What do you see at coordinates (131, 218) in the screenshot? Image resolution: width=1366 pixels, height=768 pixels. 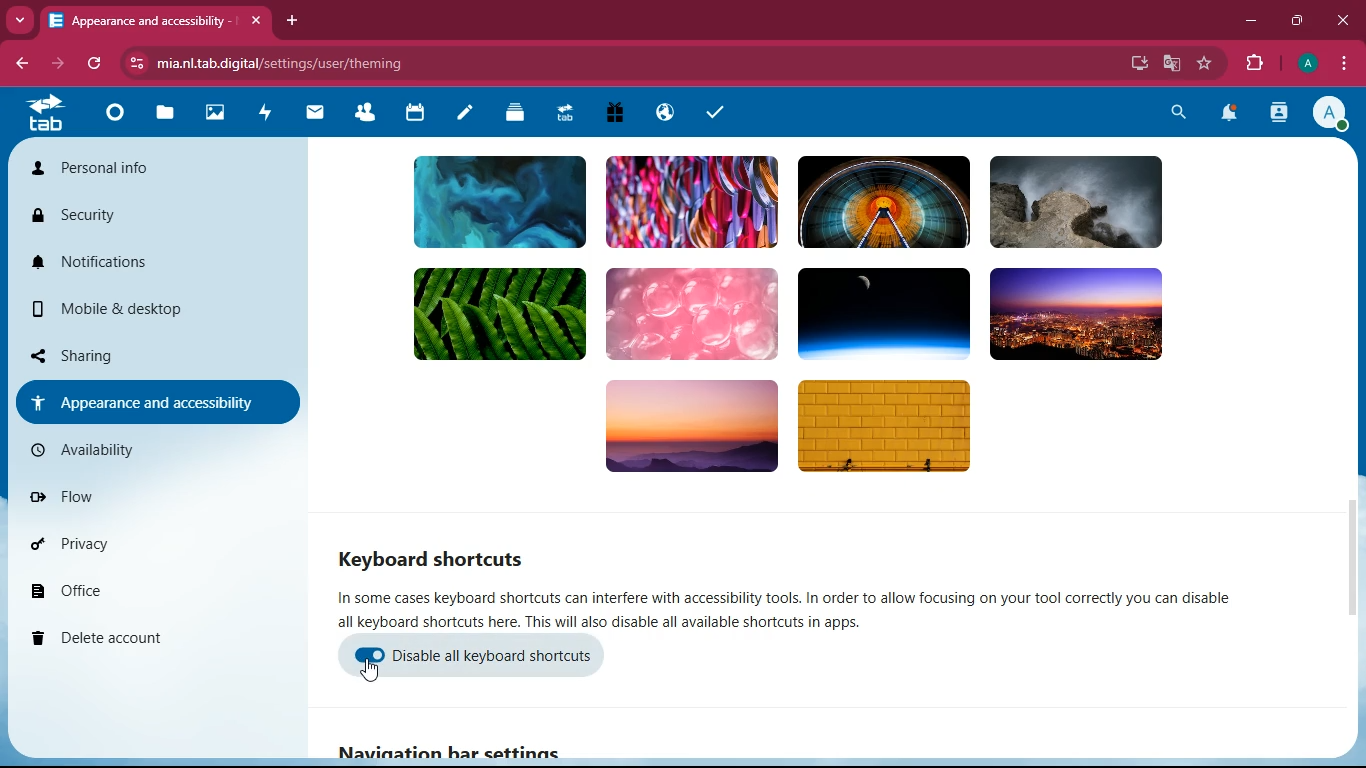 I see `security` at bounding box center [131, 218].